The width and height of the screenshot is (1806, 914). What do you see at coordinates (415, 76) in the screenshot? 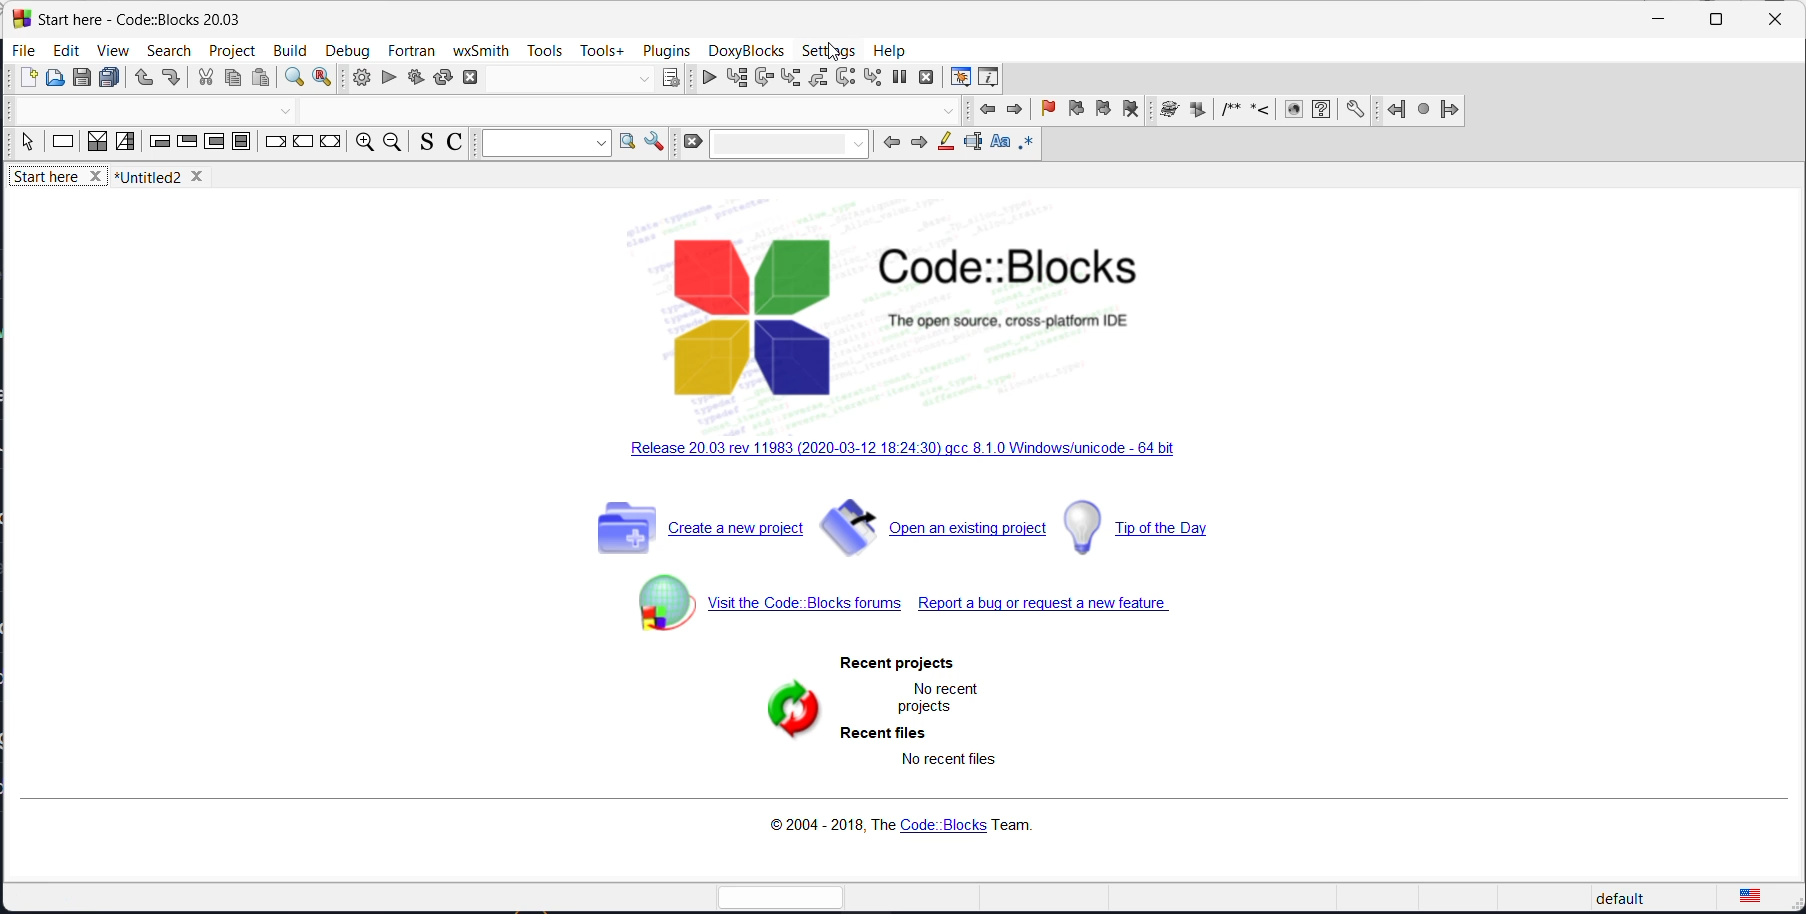
I see `build and run` at bounding box center [415, 76].